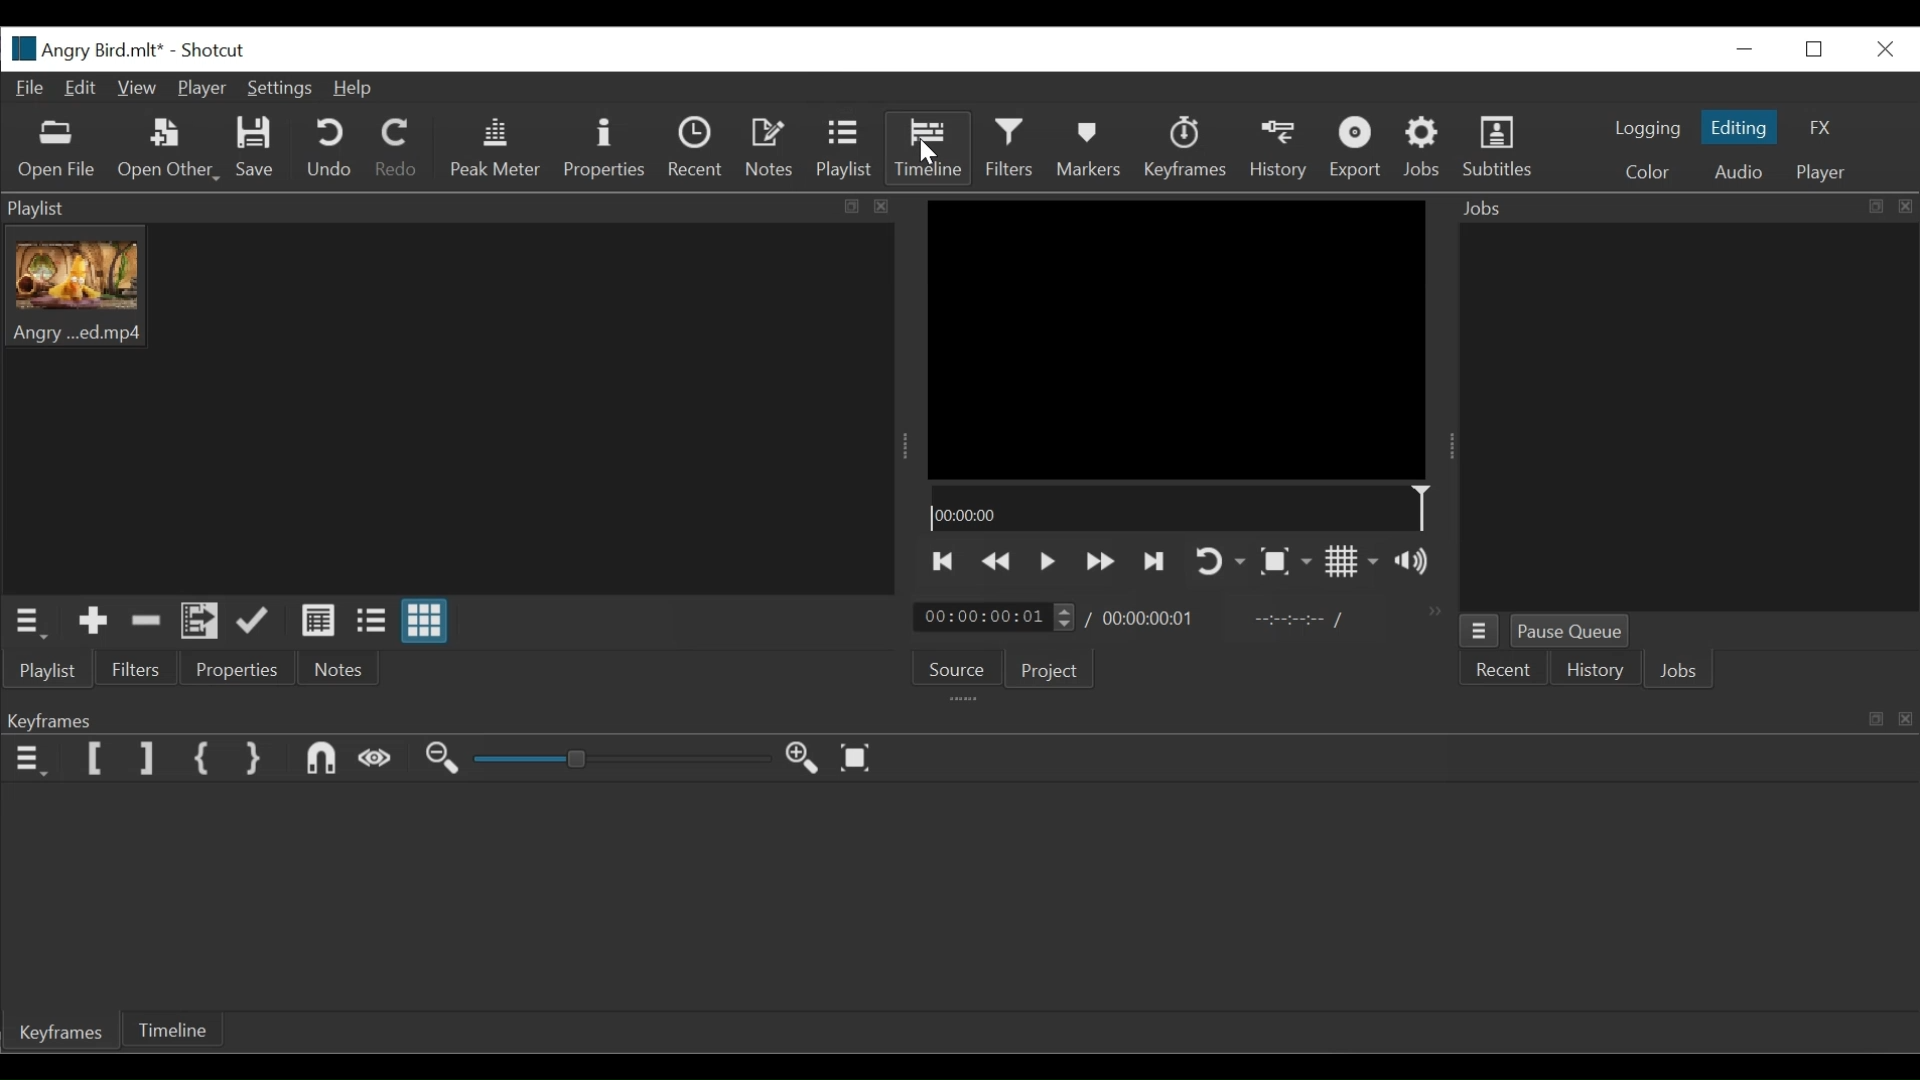 The image size is (1920, 1080). I want to click on Close, so click(1882, 48).